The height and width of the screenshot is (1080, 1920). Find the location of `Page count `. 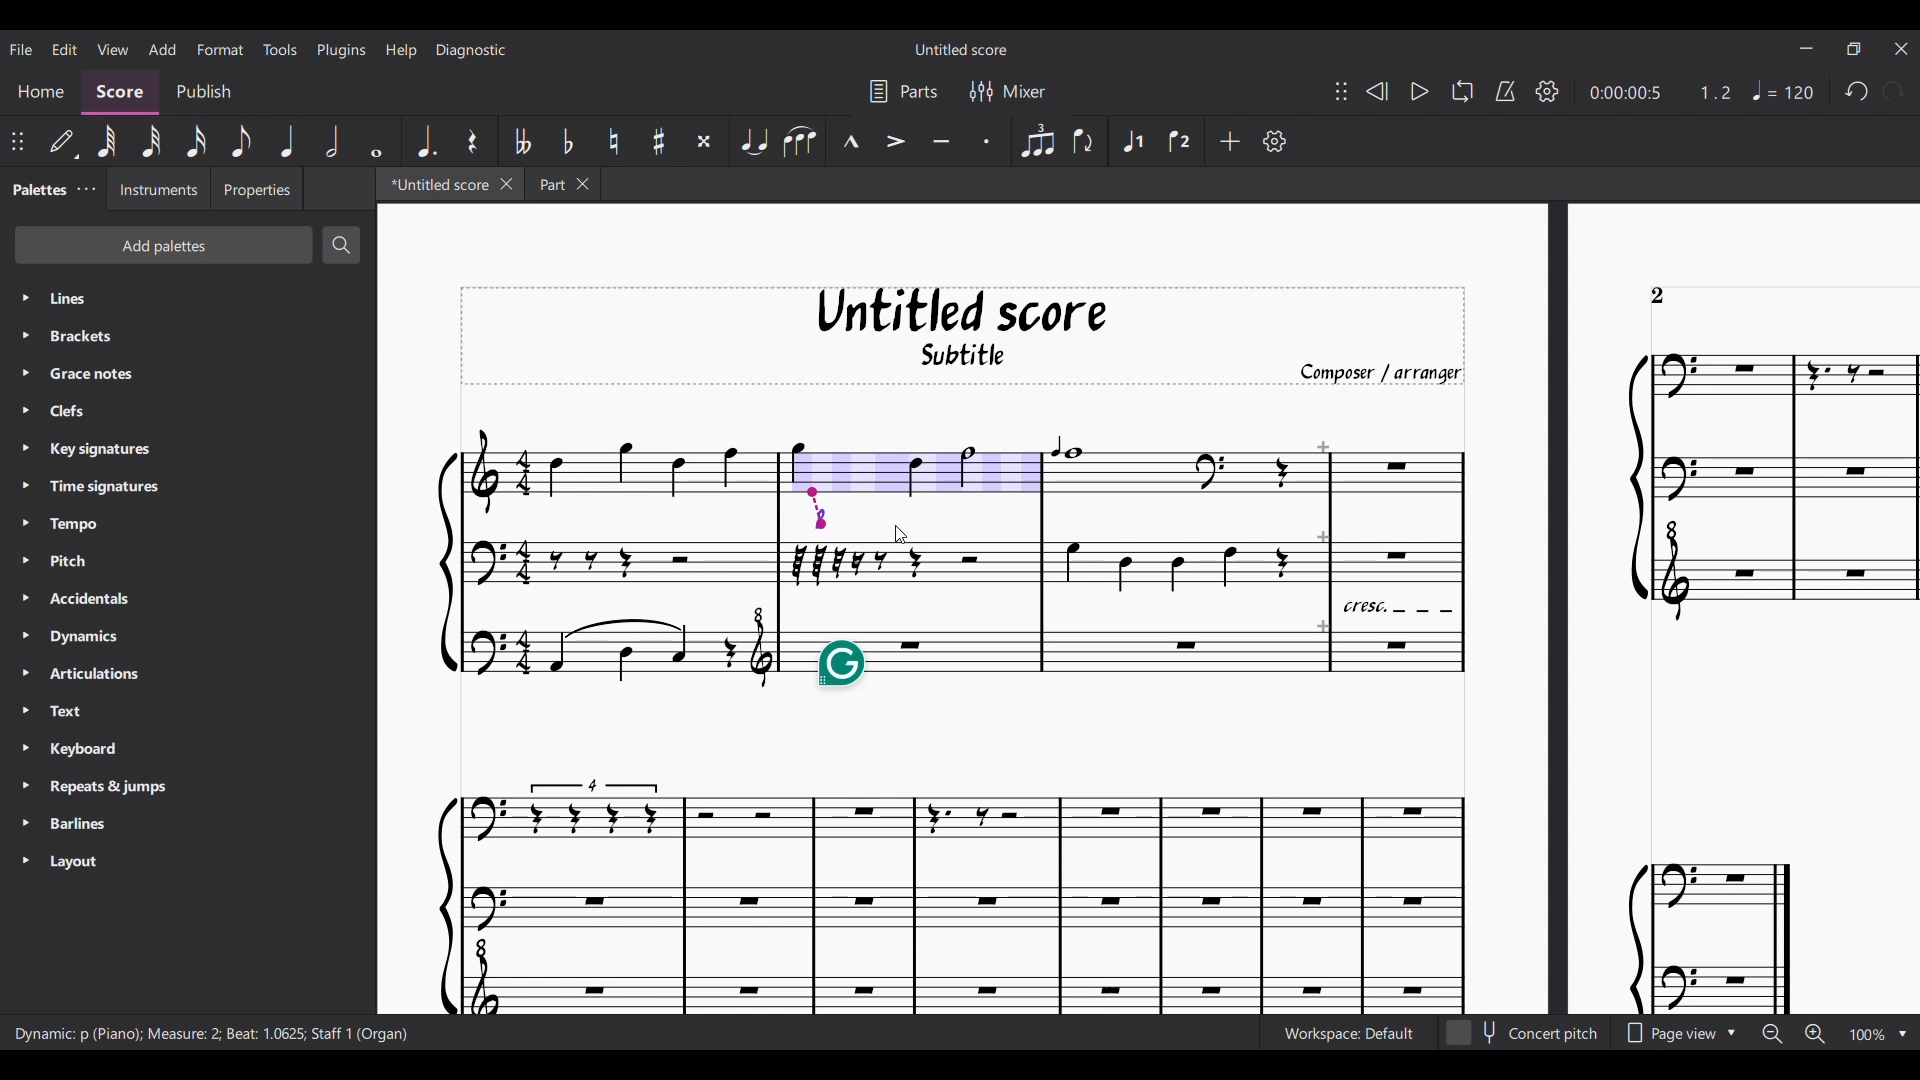

Page count  is located at coordinates (1658, 296).